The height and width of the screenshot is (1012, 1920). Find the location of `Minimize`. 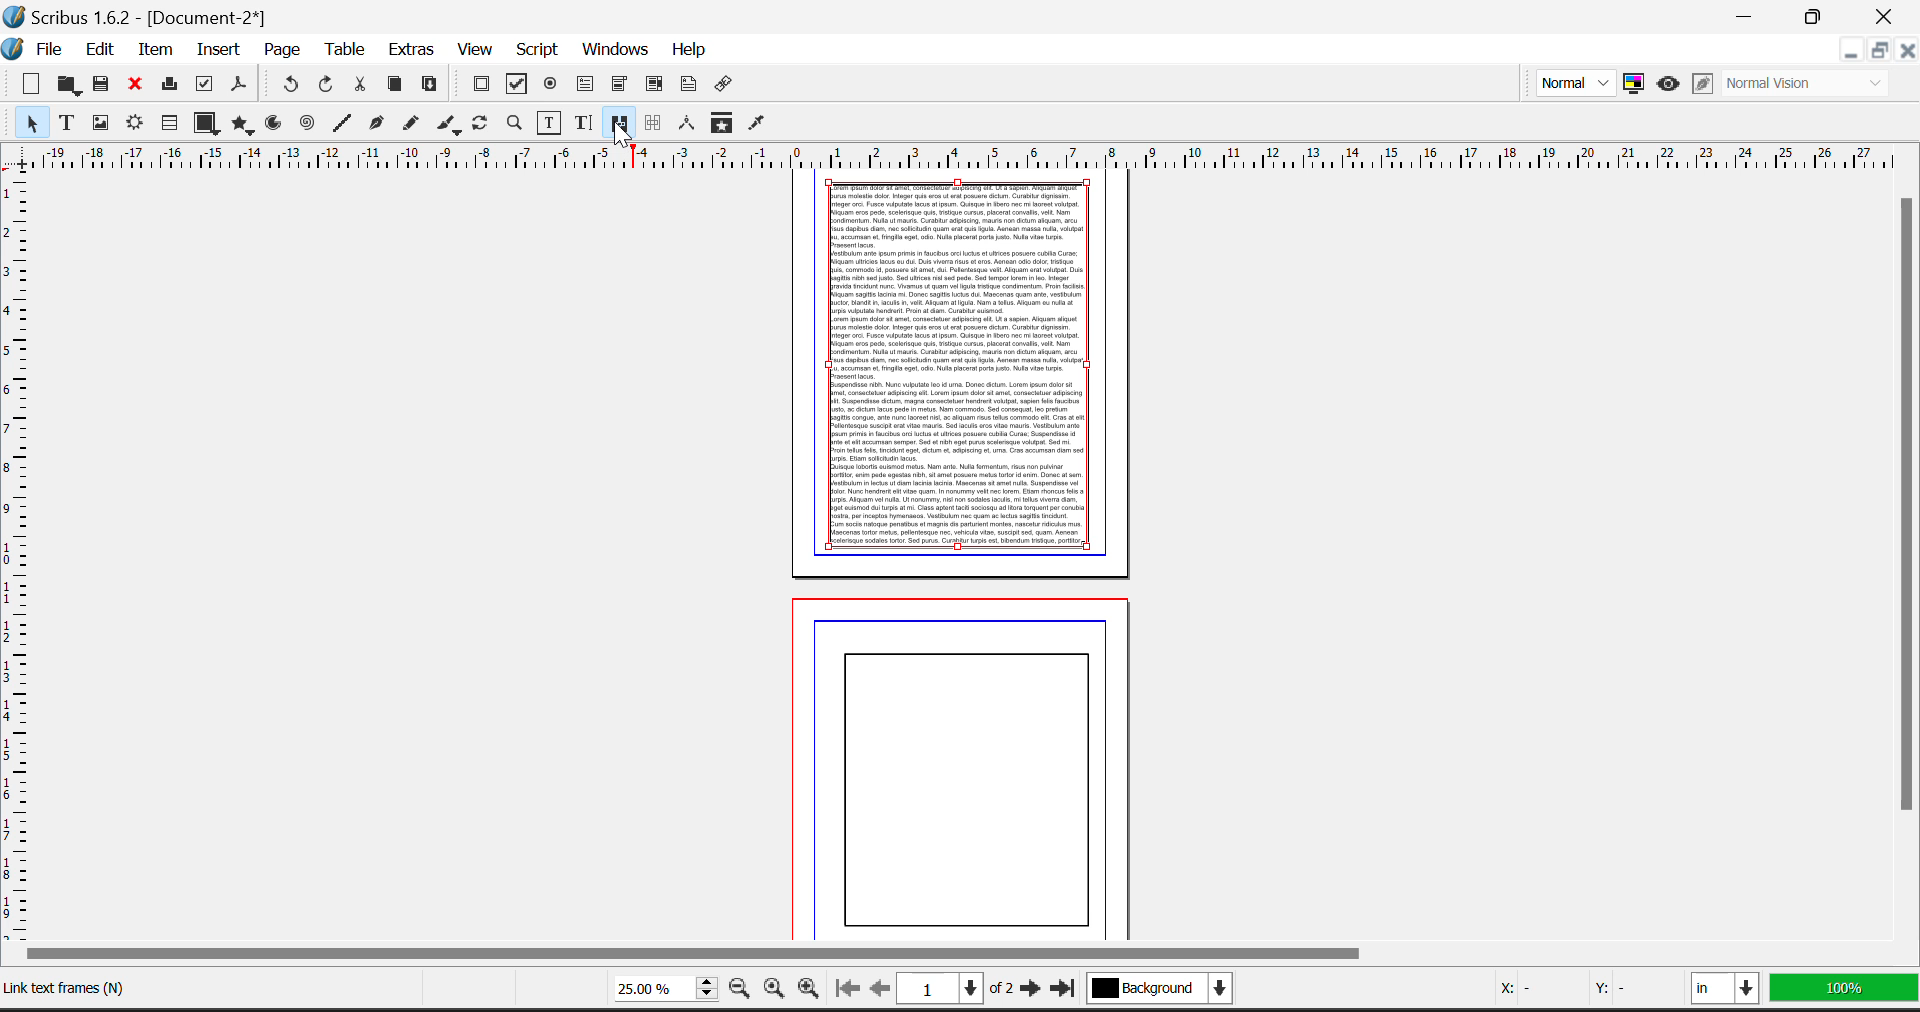

Minimize is located at coordinates (1817, 14).